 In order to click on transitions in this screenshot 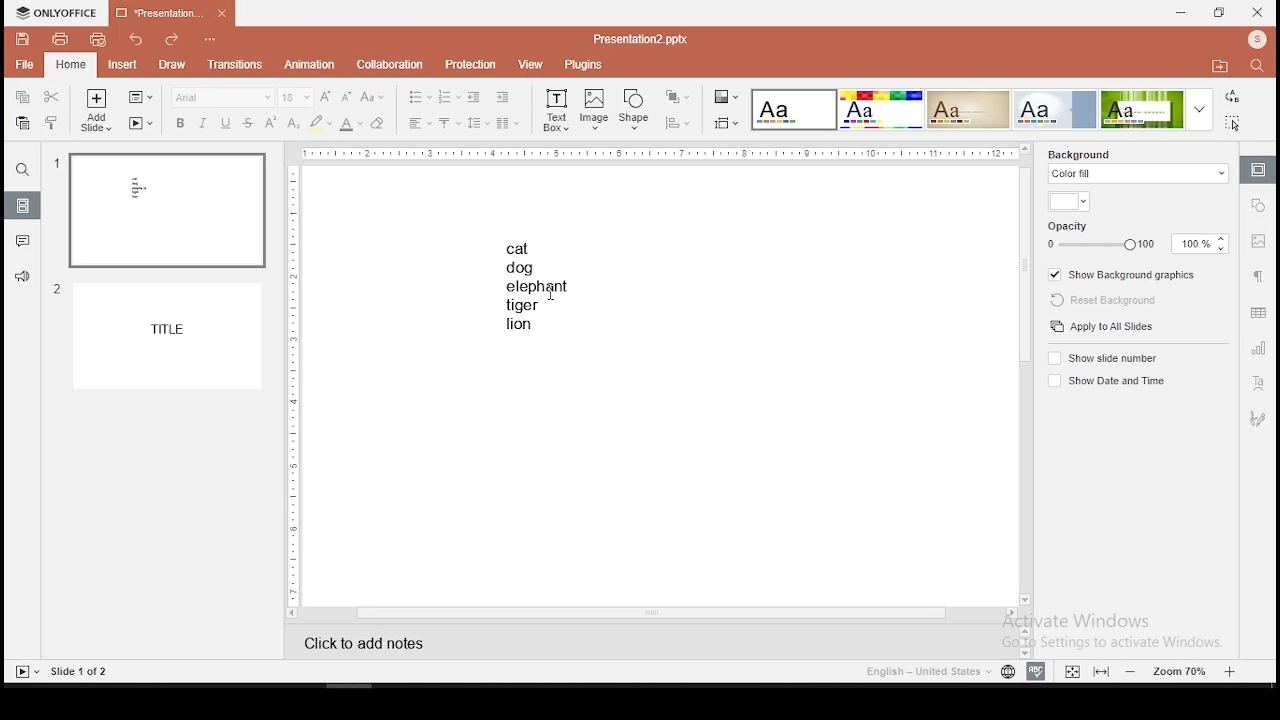, I will do `click(236, 67)`.